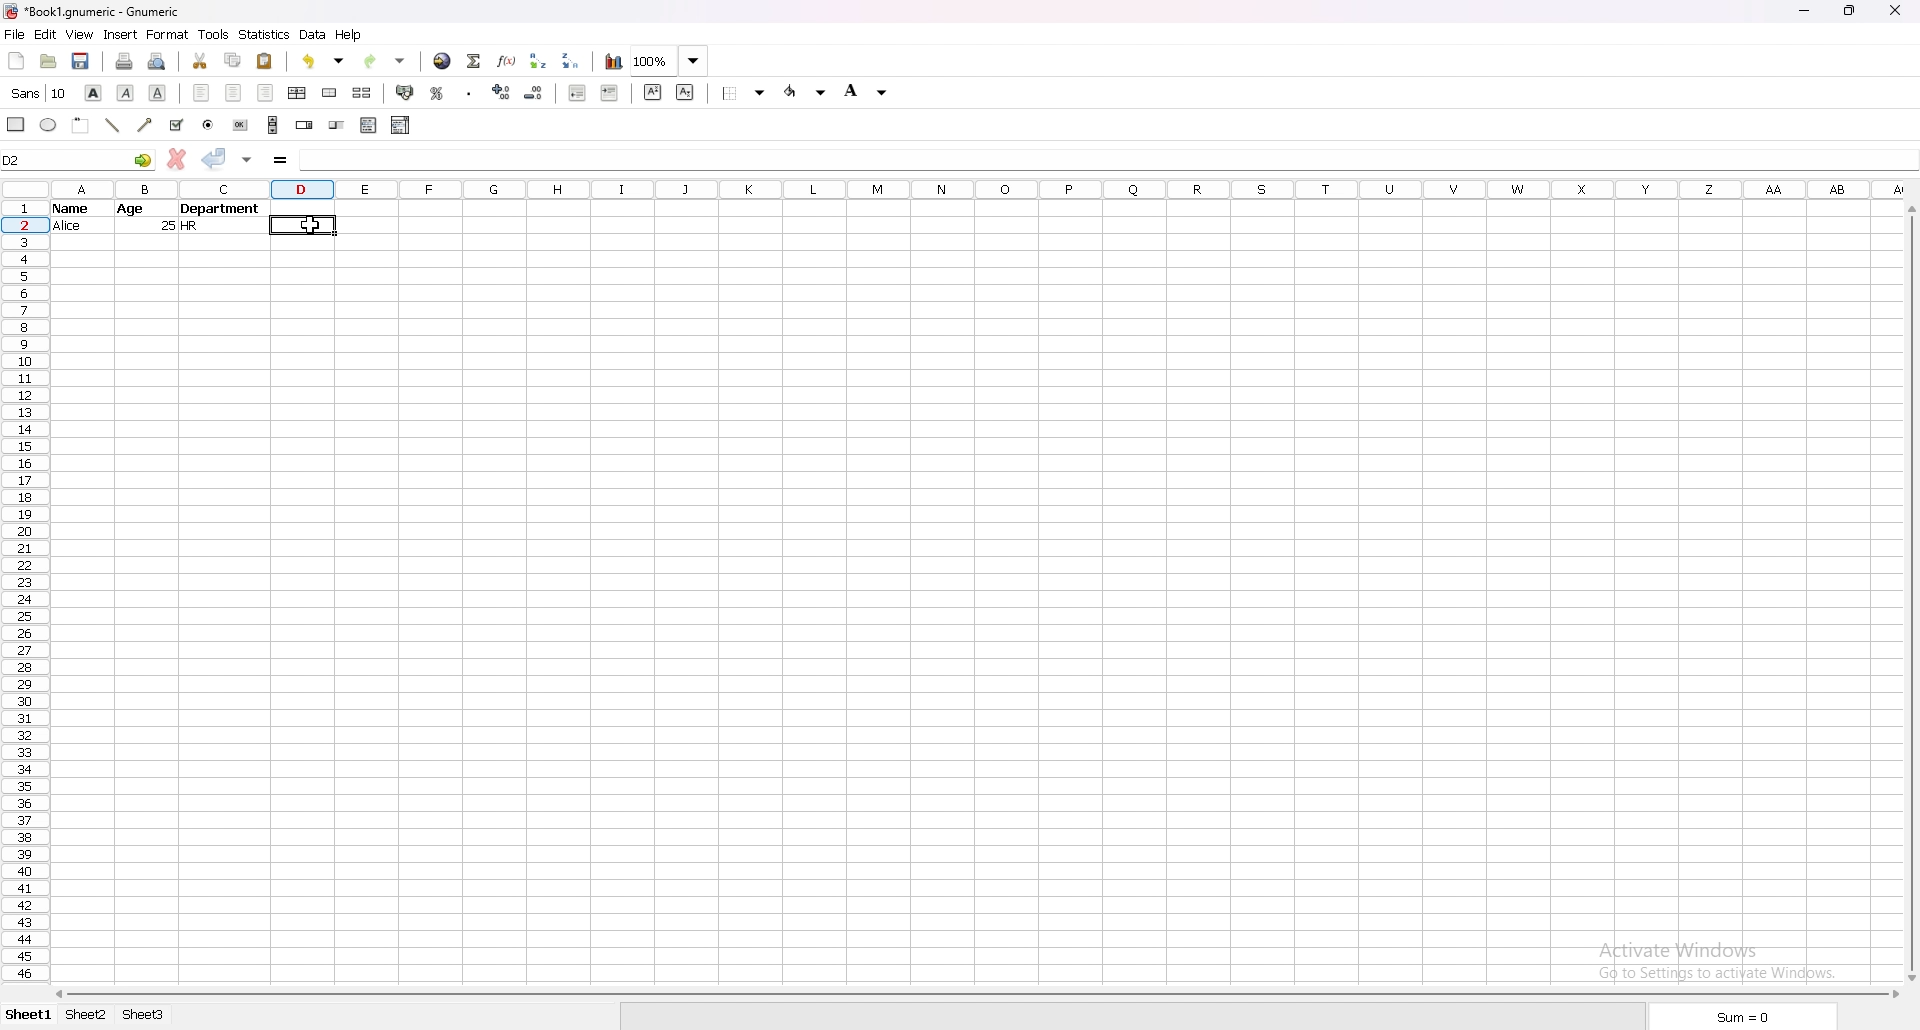 The image size is (1920, 1030). Describe the element at coordinates (266, 61) in the screenshot. I see `paste` at that location.